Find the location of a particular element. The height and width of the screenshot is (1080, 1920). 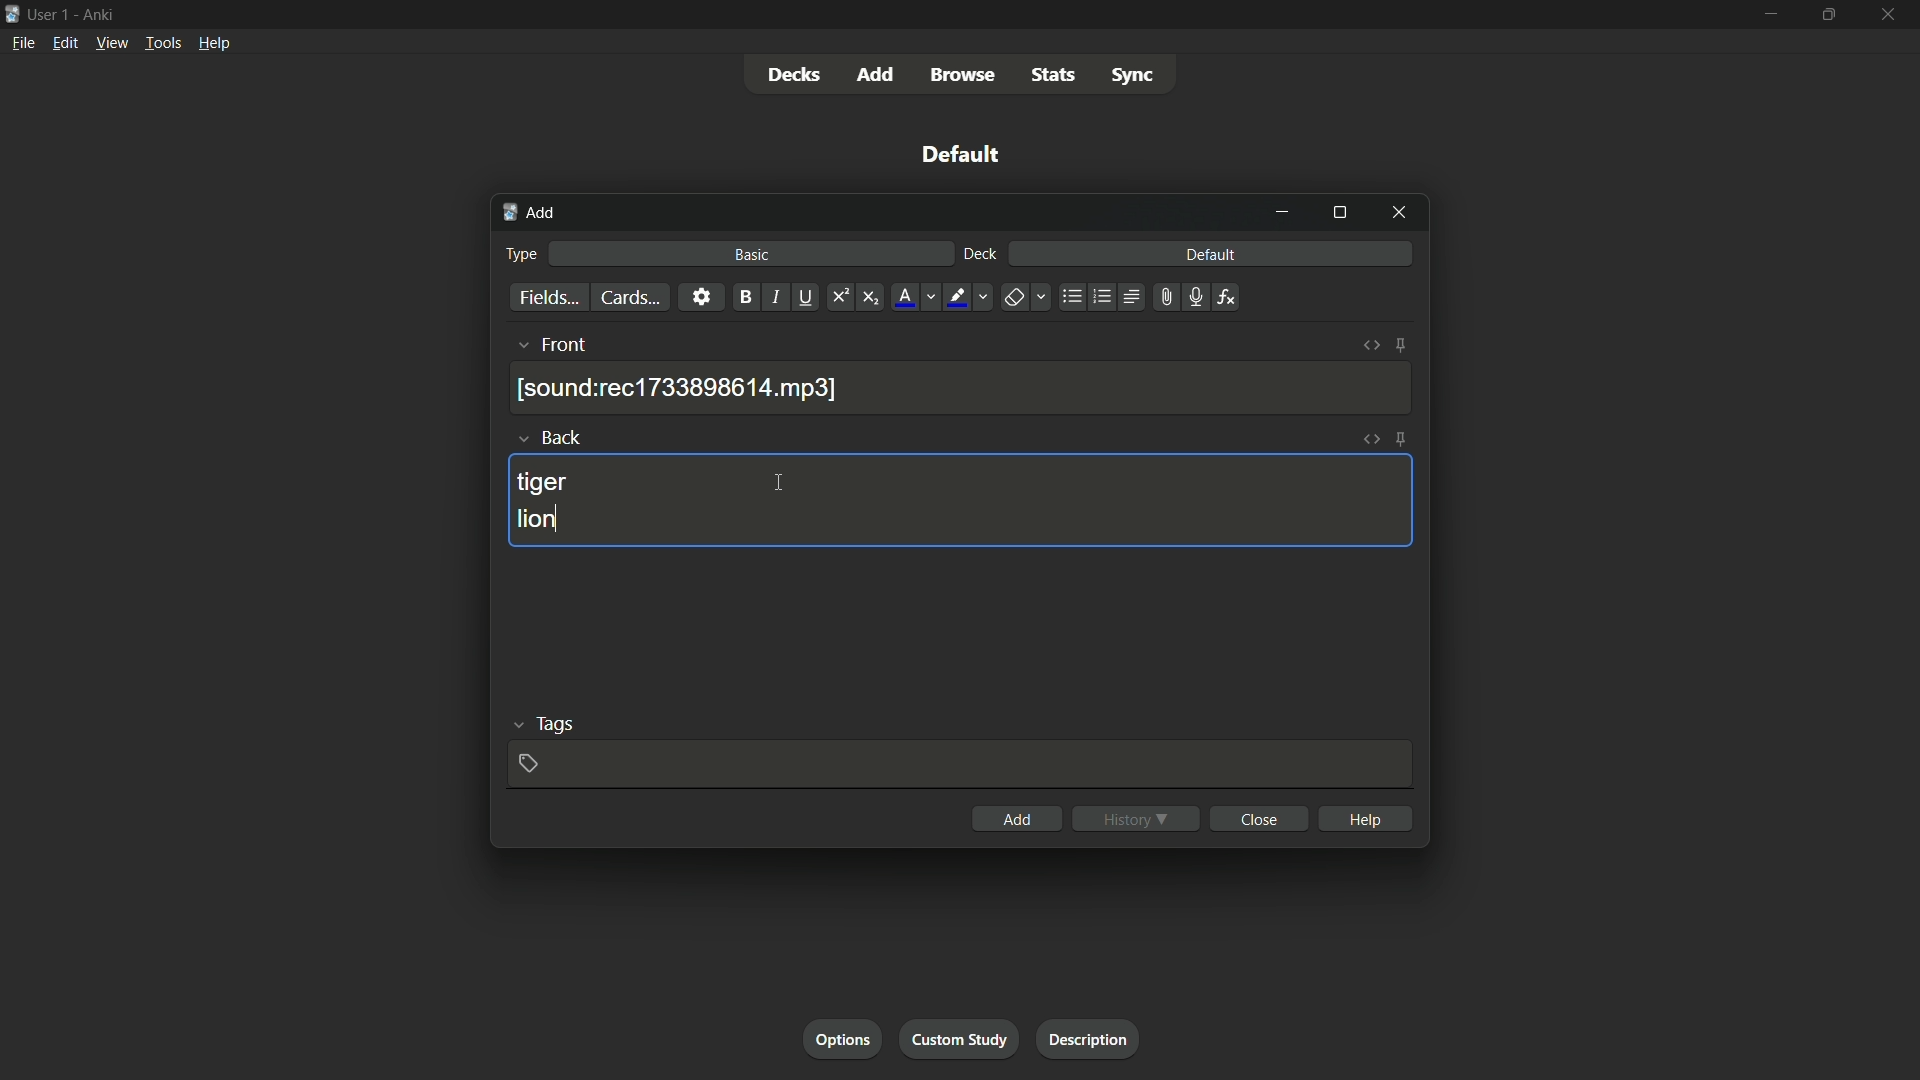

add is located at coordinates (877, 74).